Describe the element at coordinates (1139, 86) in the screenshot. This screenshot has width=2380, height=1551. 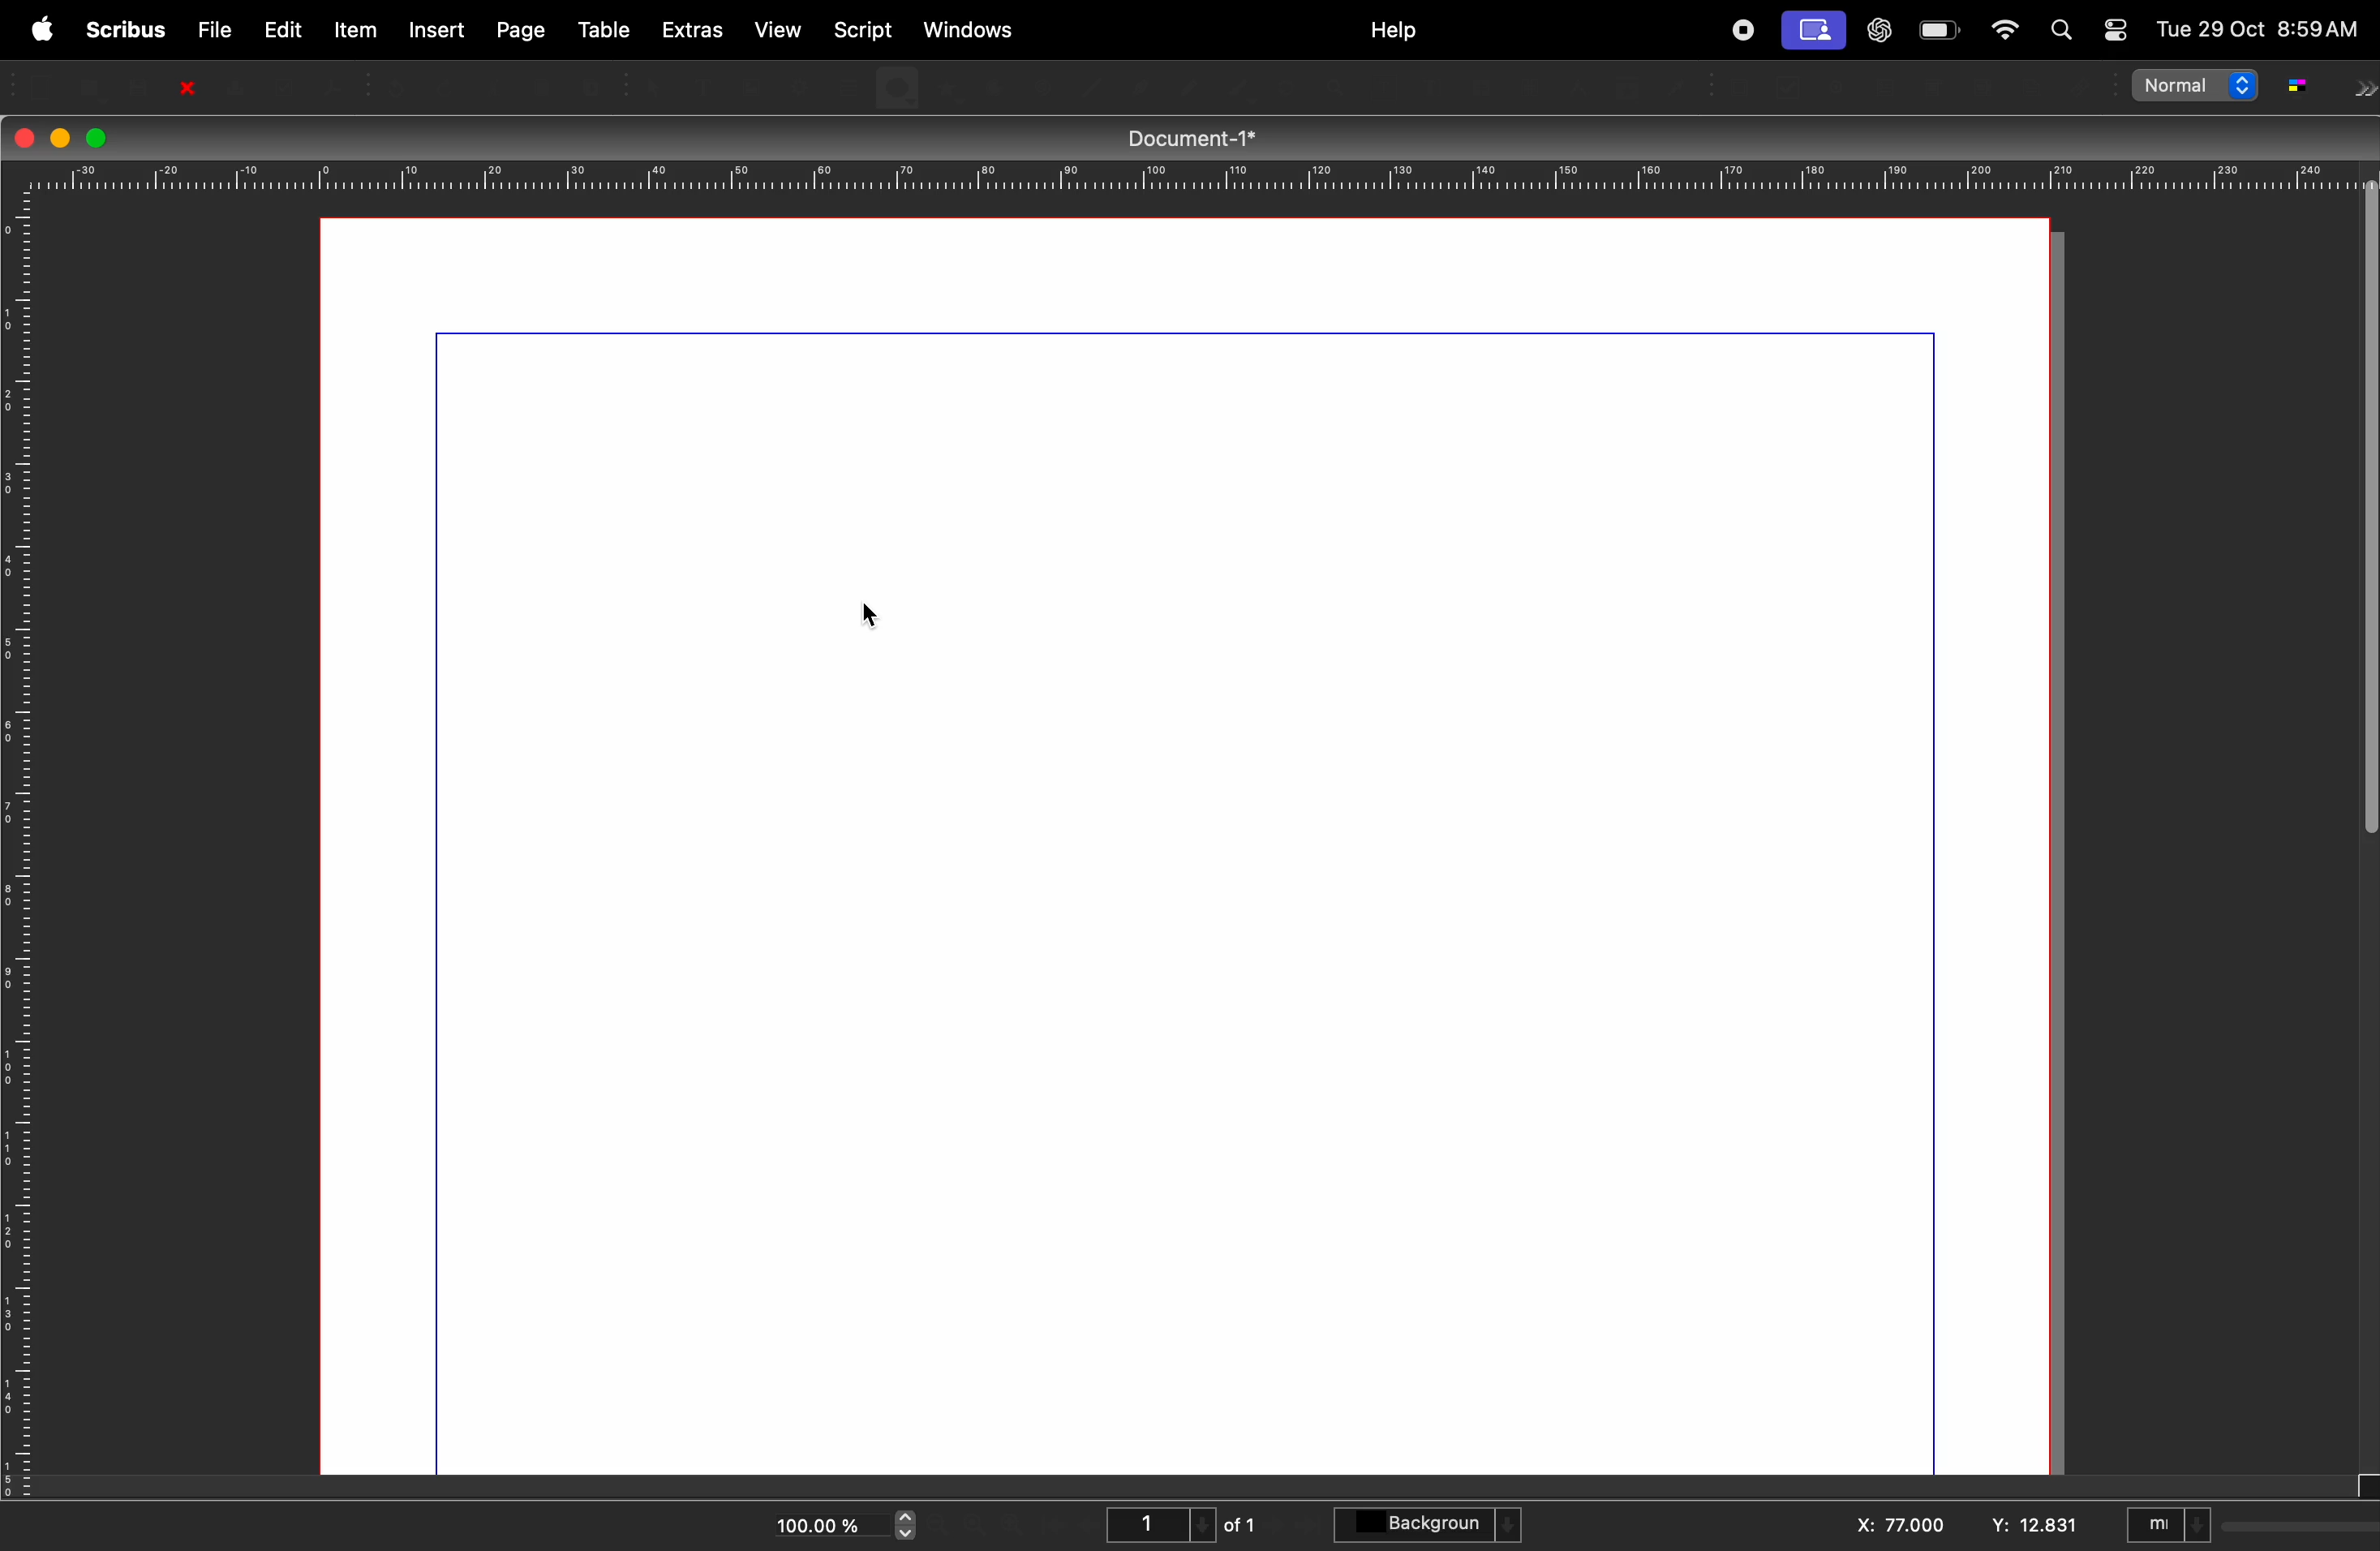
I see `Line` at that location.